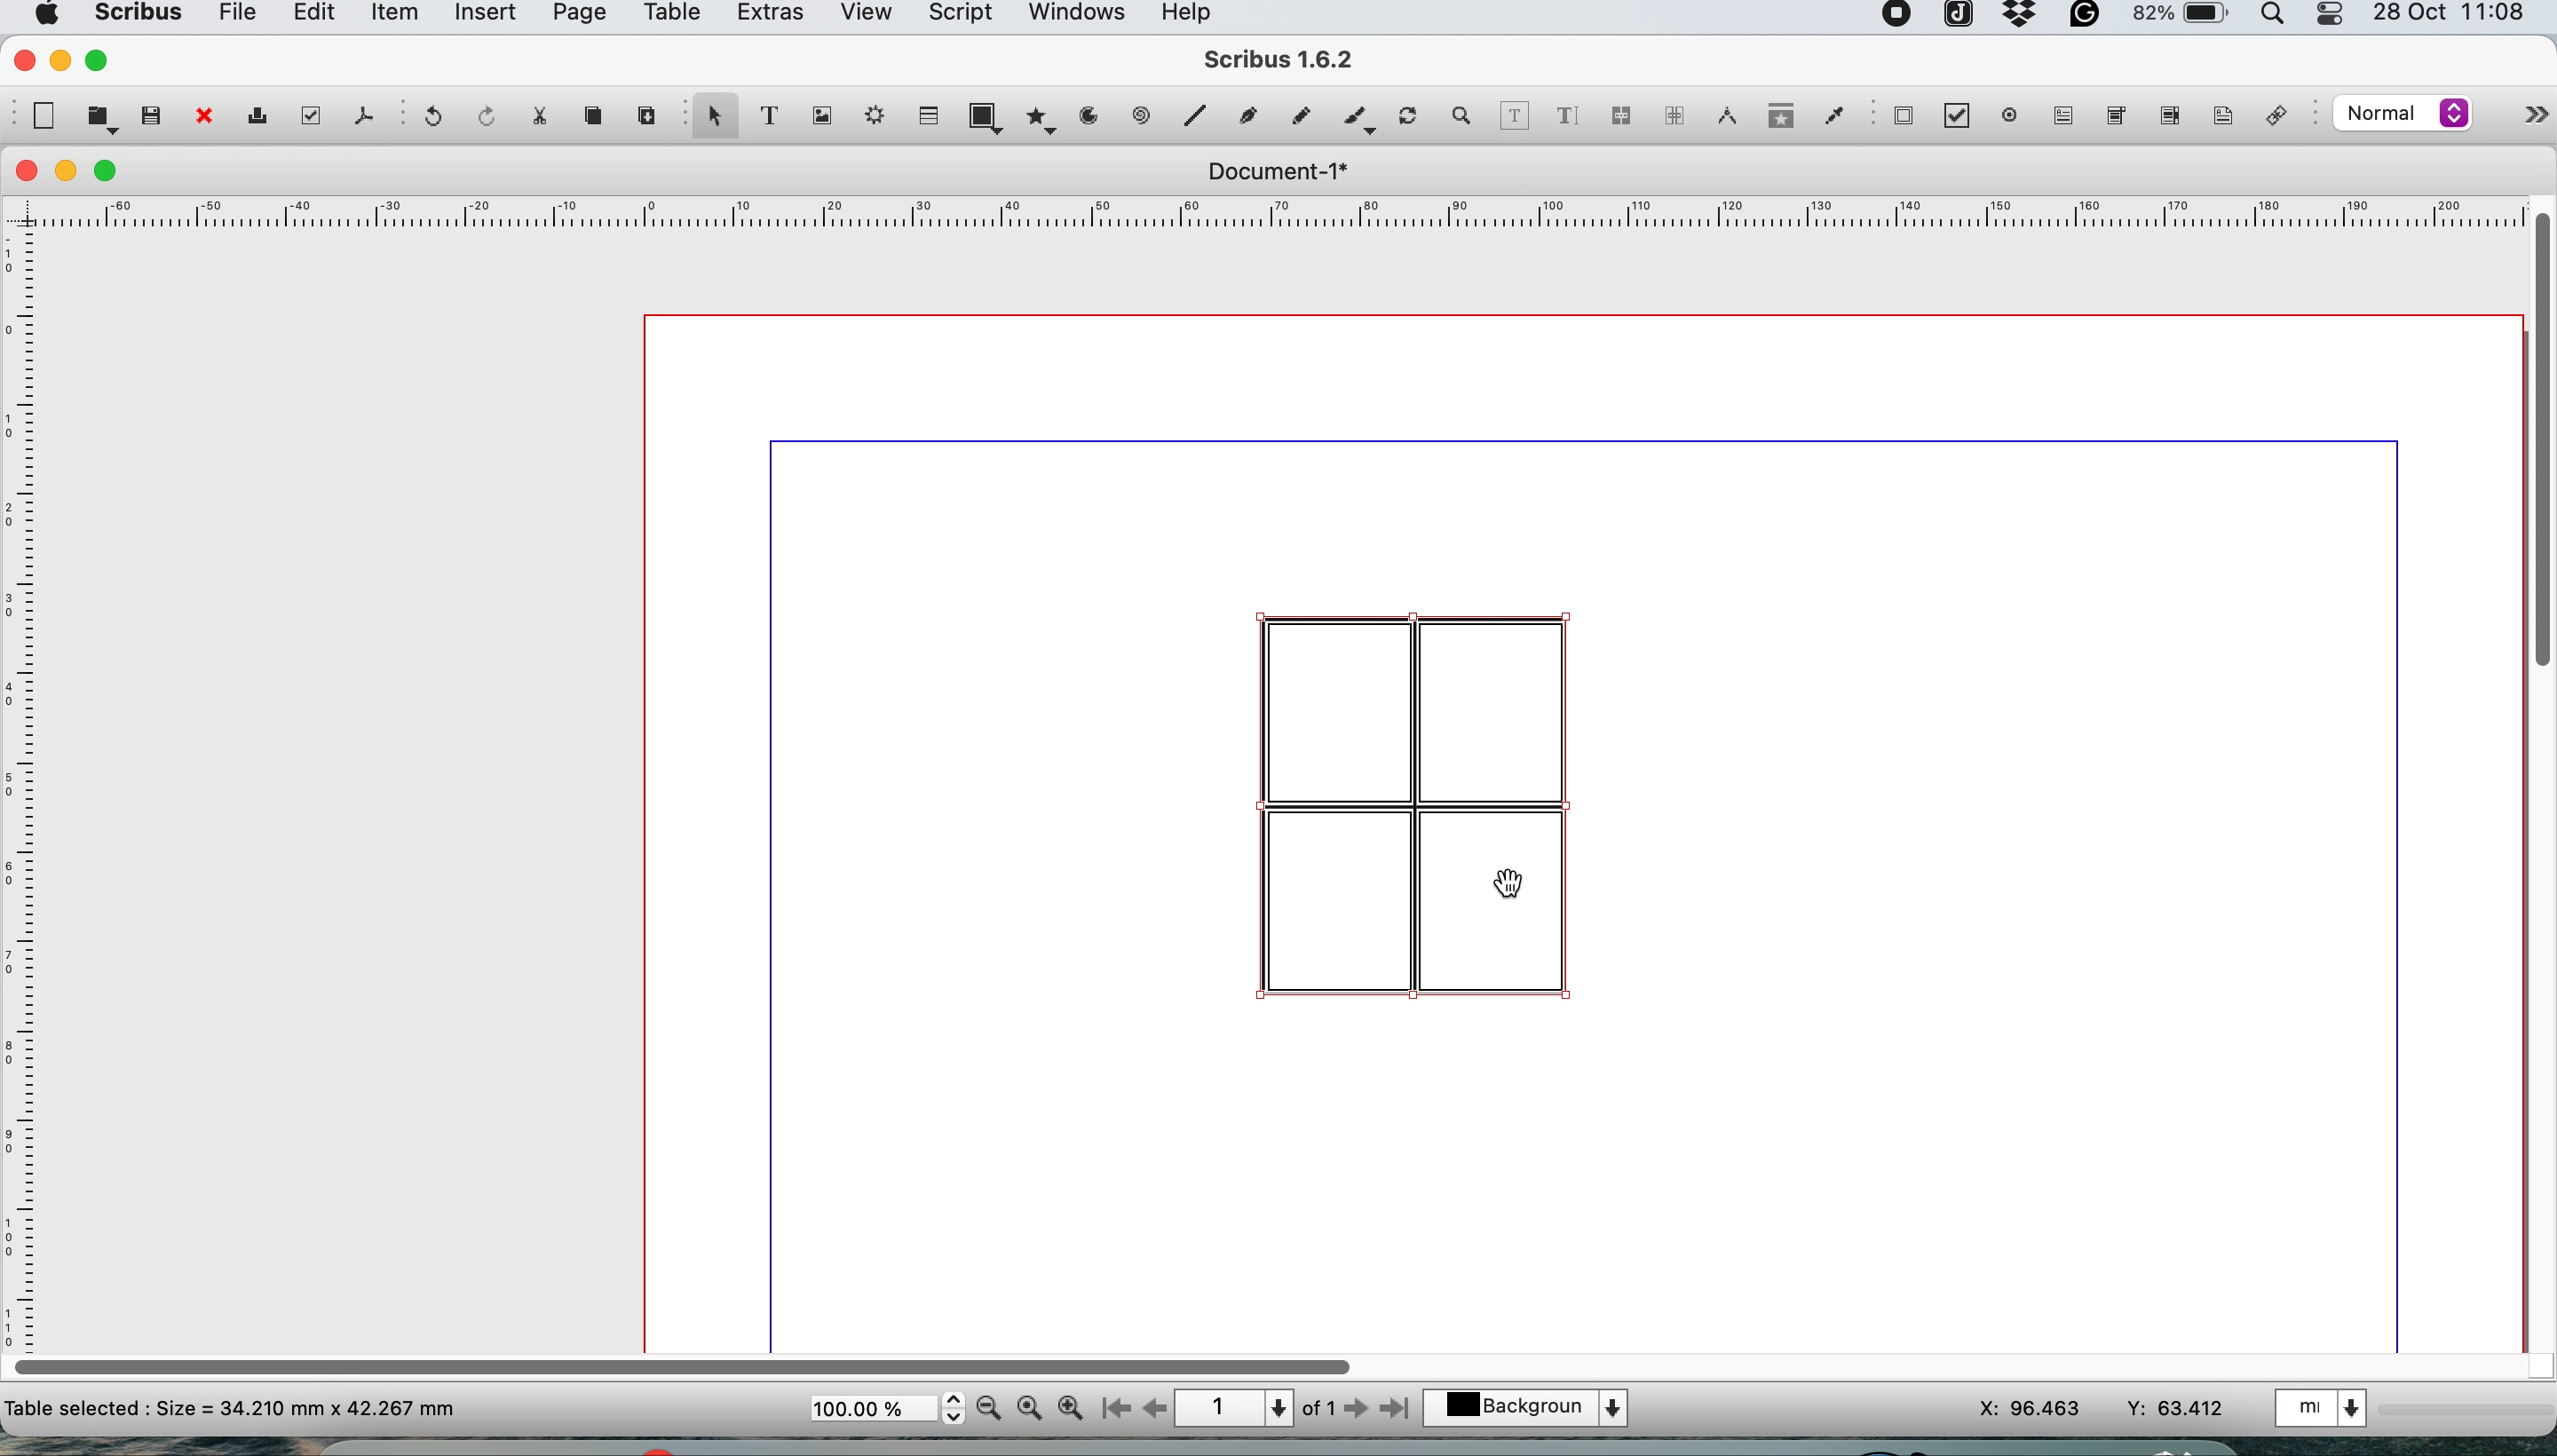 The width and height of the screenshot is (2557, 1456). Describe the element at coordinates (310, 16) in the screenshot. I see `edit` at that location.